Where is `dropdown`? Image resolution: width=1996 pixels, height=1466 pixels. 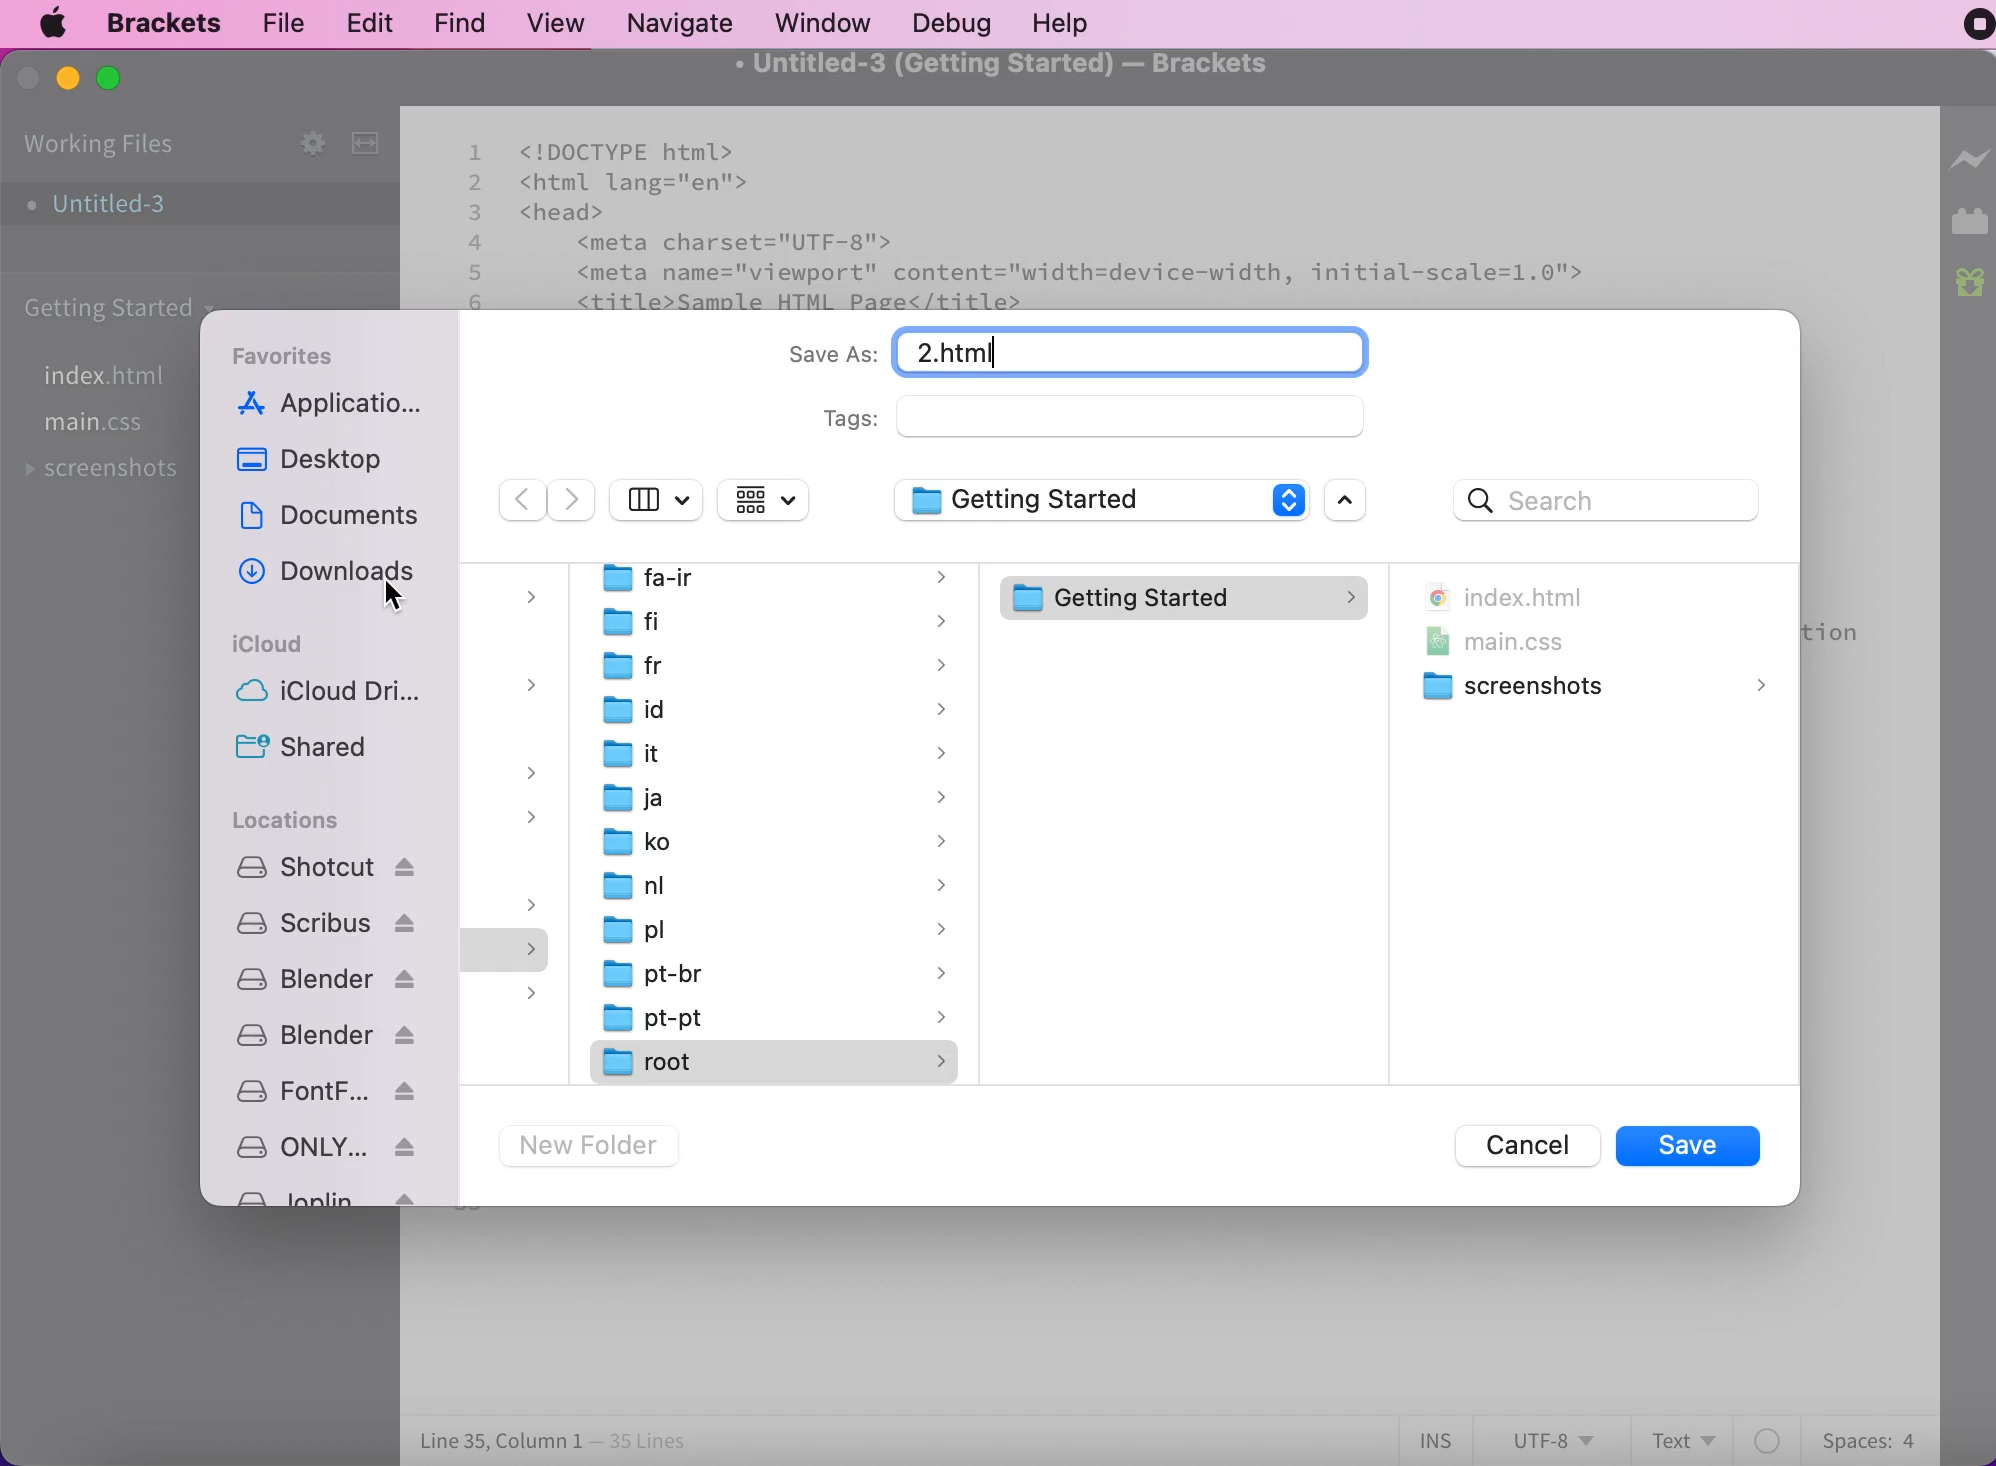 dropdown is located at coordinates (529, 685).